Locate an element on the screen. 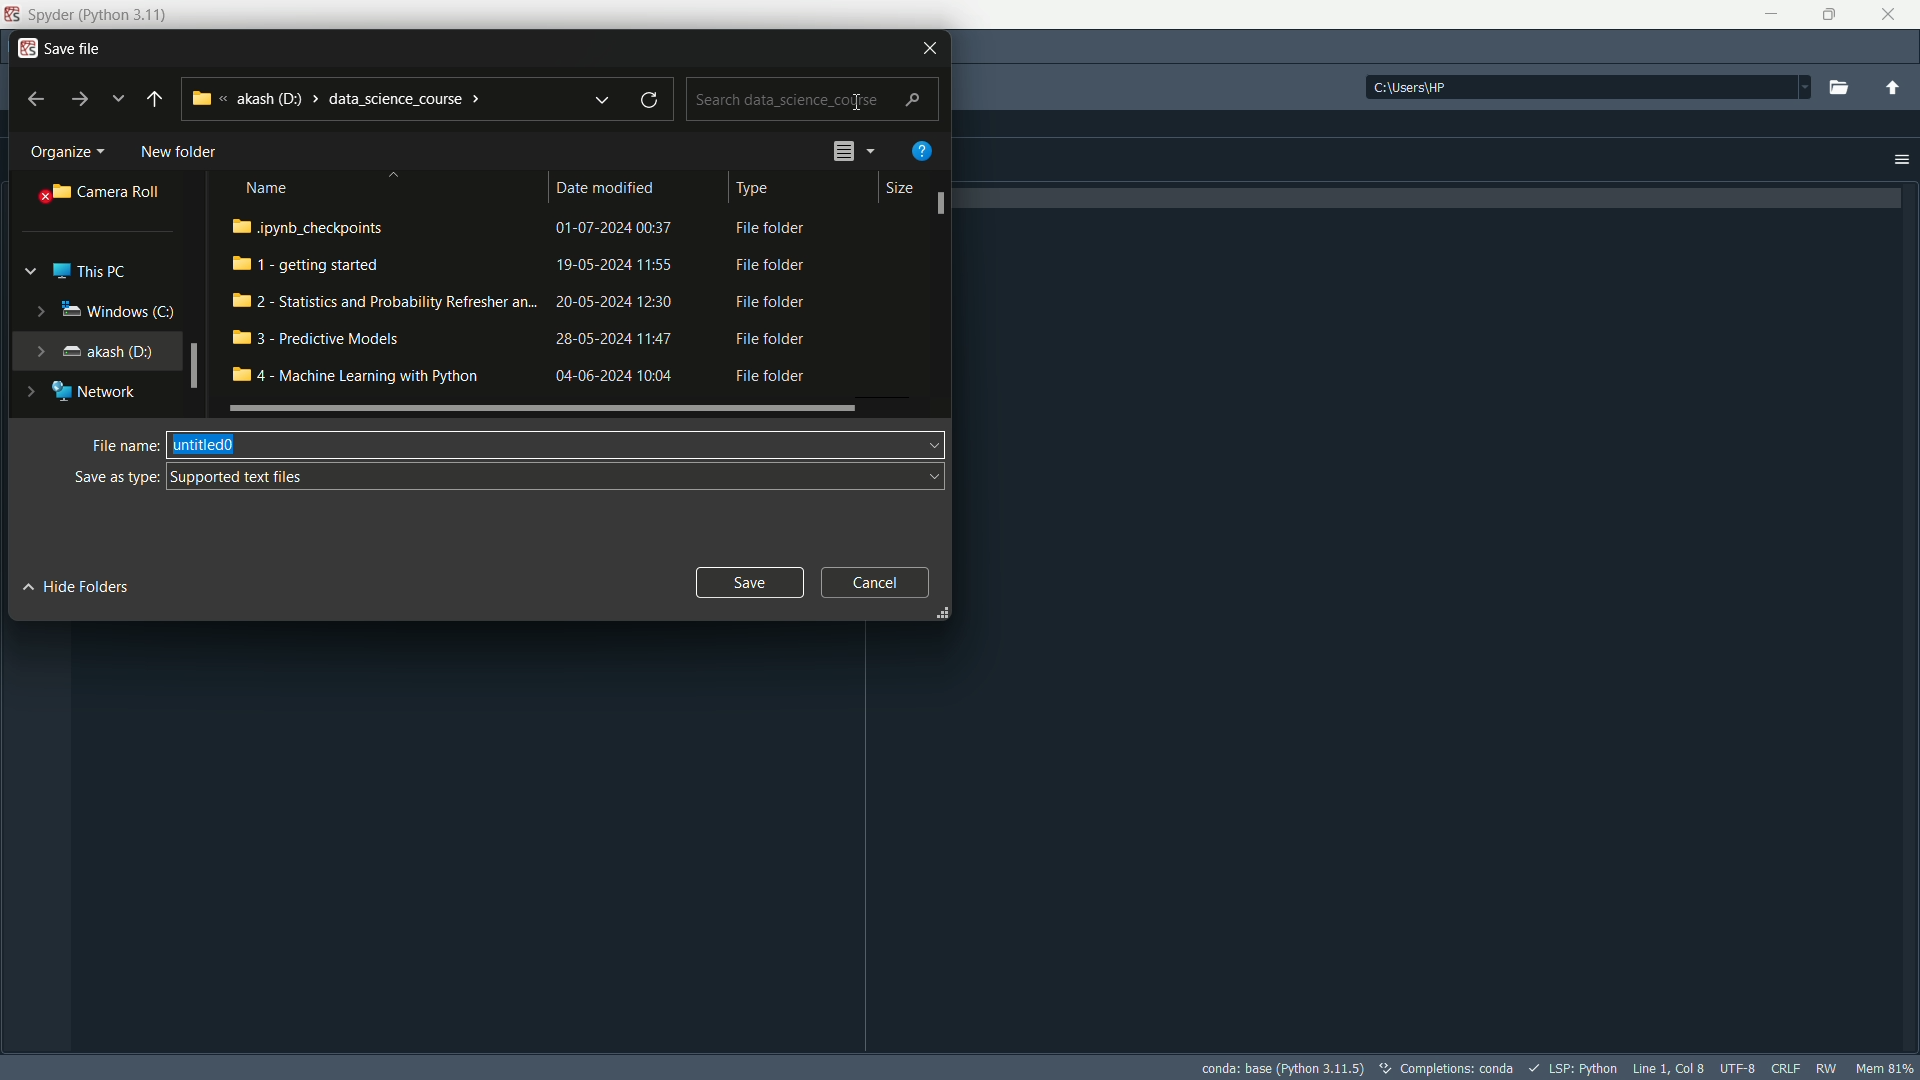 This screenshot has height=1080, width=1920. python interpreter is located at coordinates (1281, 1068).